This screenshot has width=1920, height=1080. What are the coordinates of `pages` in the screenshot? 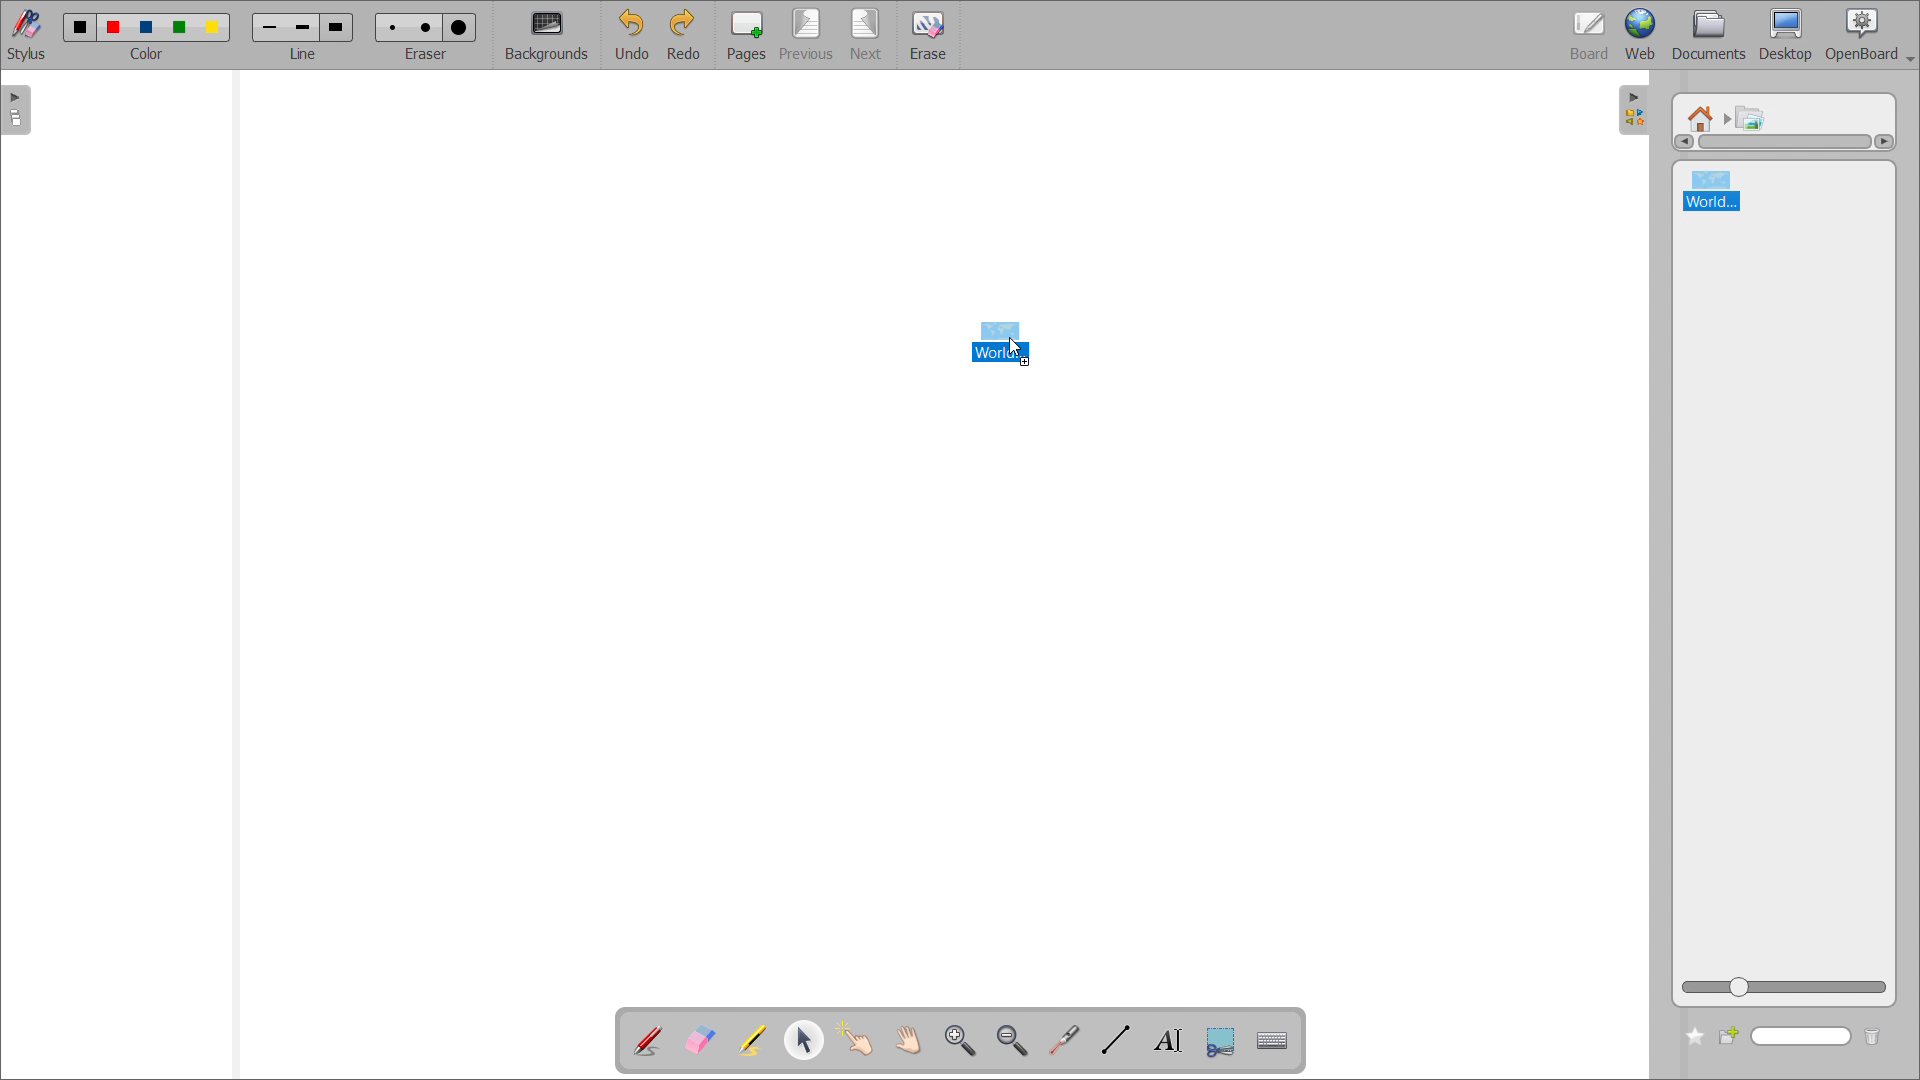 It's located at (747, 35).